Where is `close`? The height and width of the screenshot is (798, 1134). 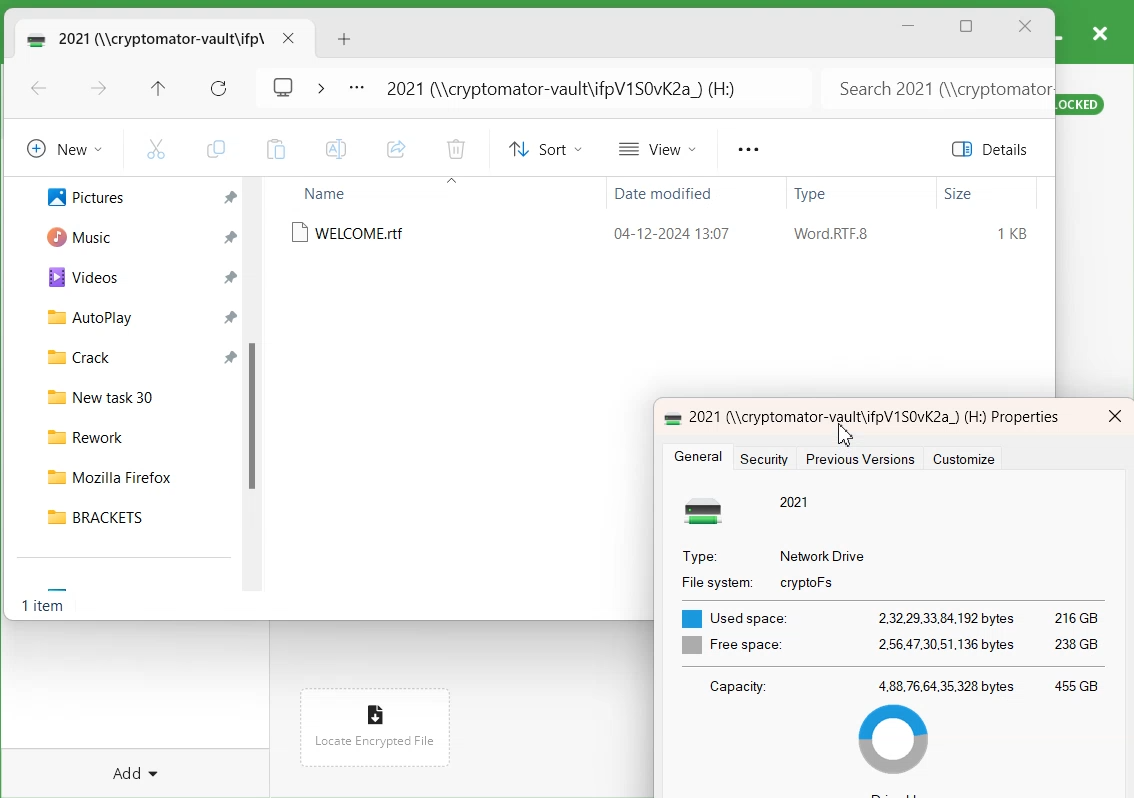
close is located at coordinates (1099, 32).